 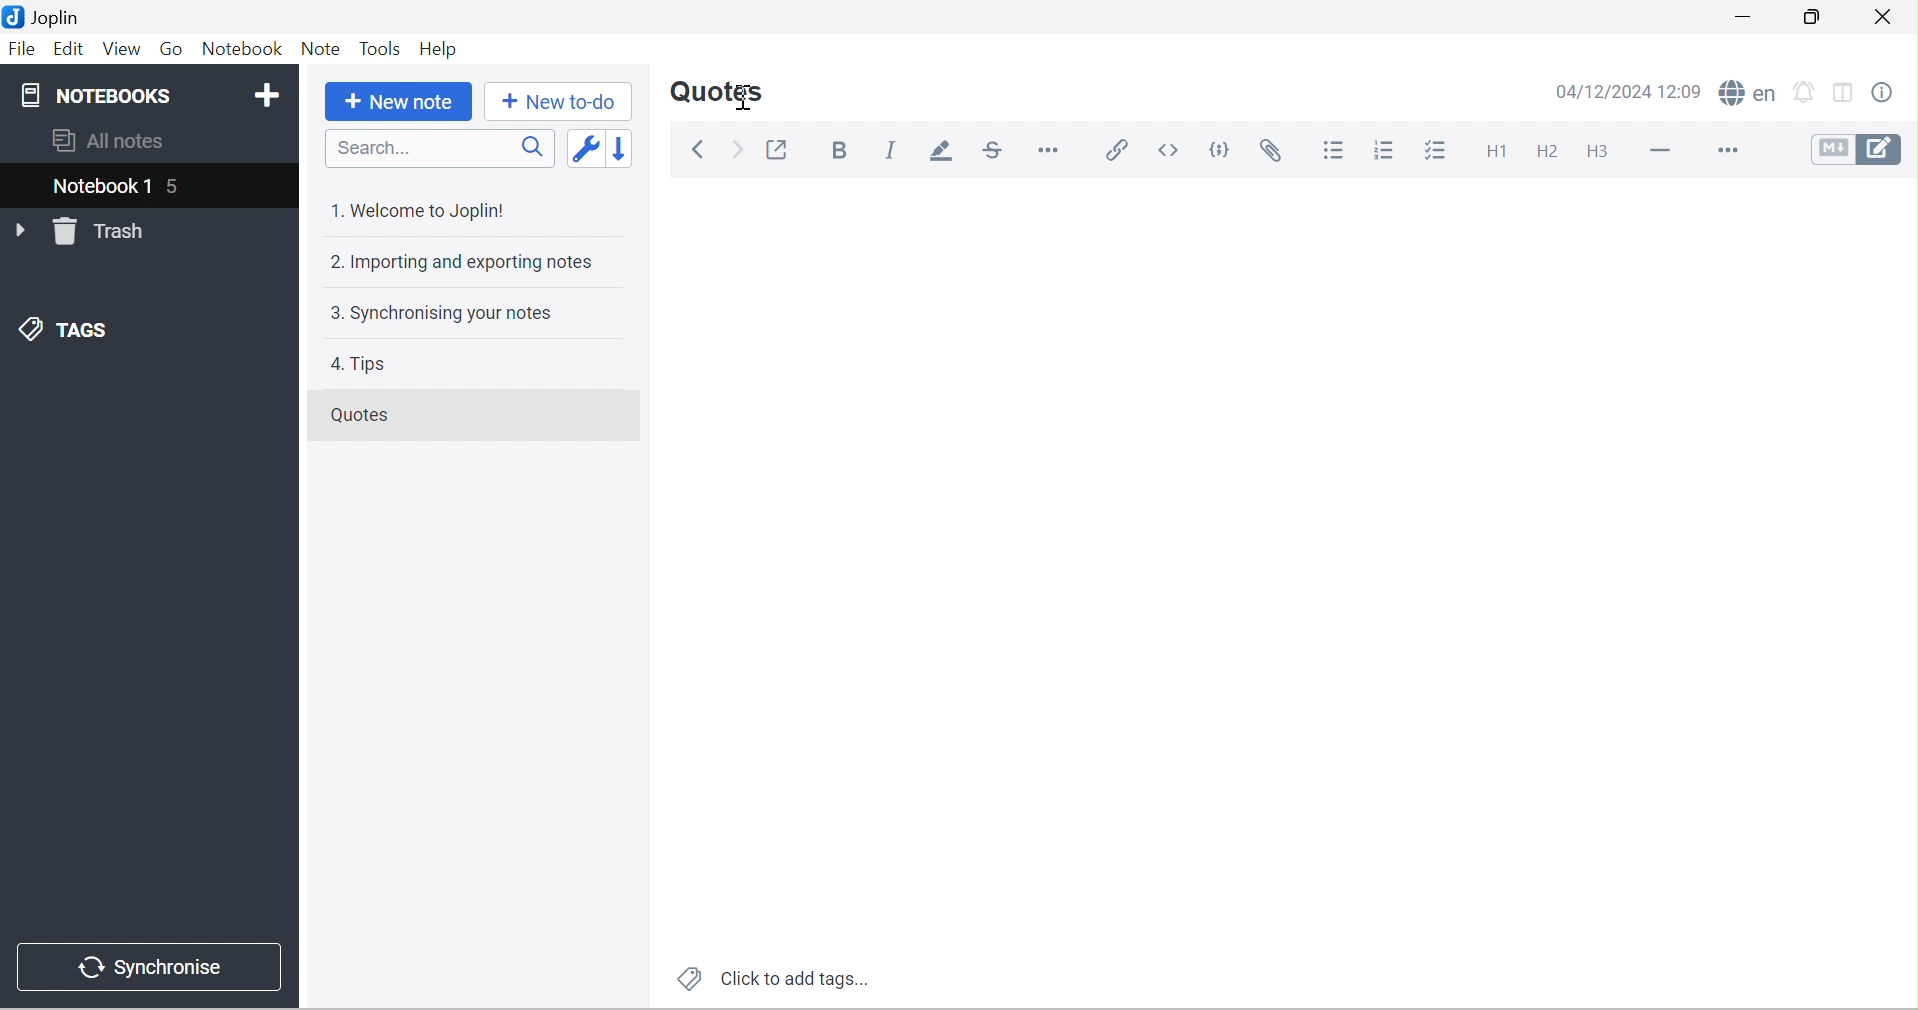 I want to click on Add notebook, so click(x=270, y=97).